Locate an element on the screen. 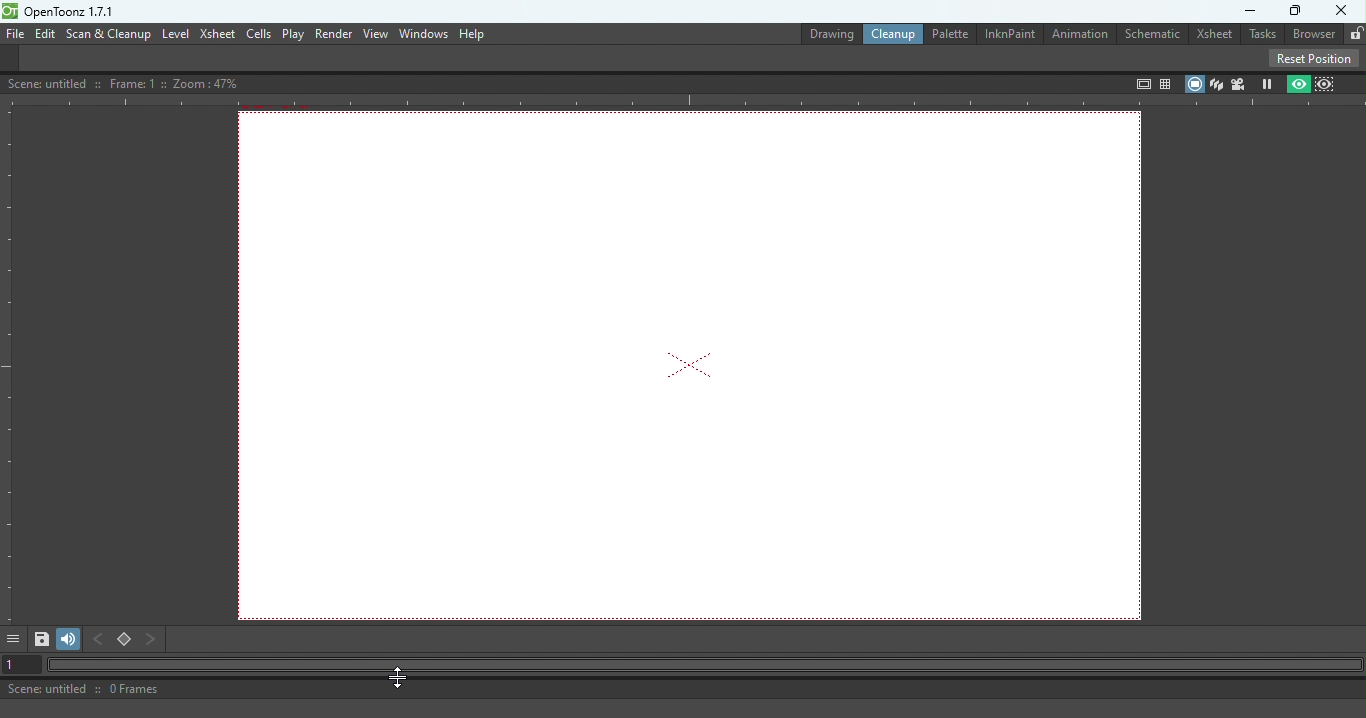 The width and height of the screenshot is (1366, 718). Window is located at coordinates (421, 34).